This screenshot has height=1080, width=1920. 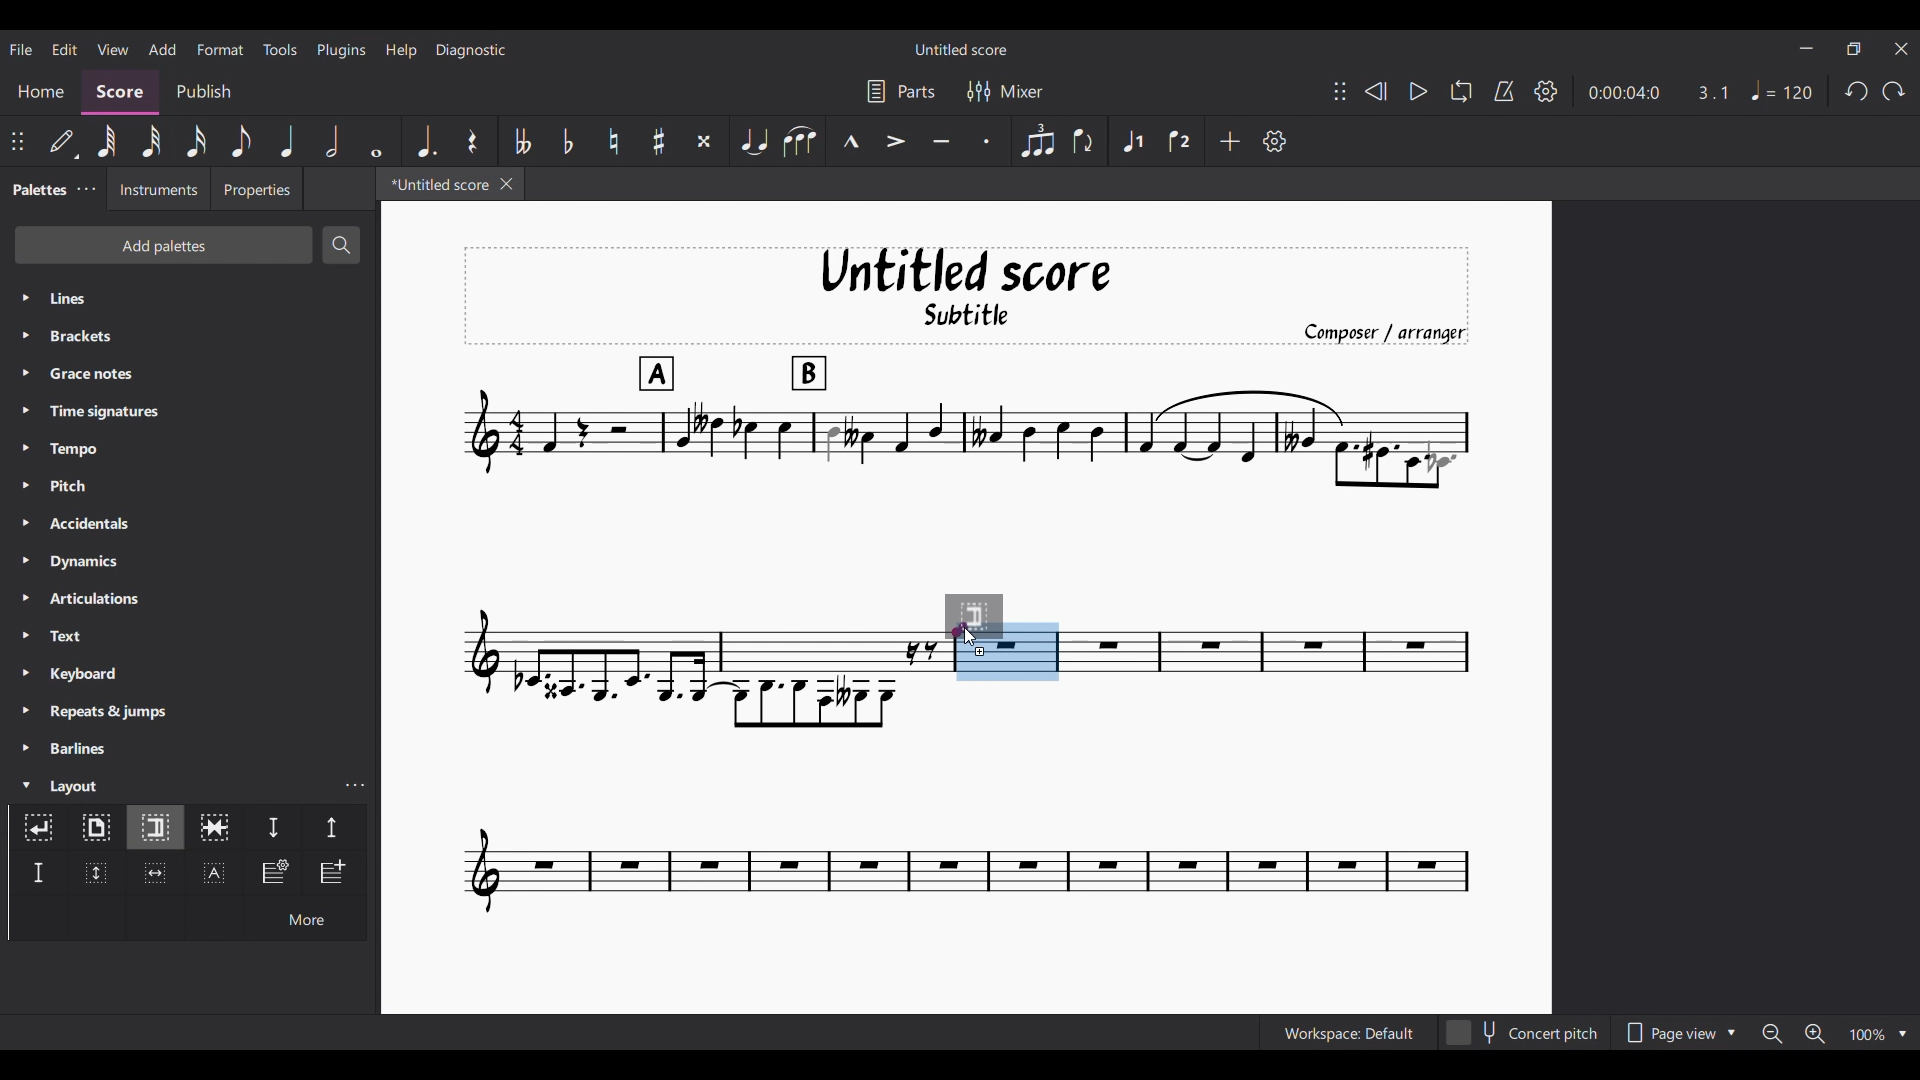 What do you see at coordinates (1815, 1033) in the screenshot?
I see `Zoom in` at bounding box center [1815, 1033].